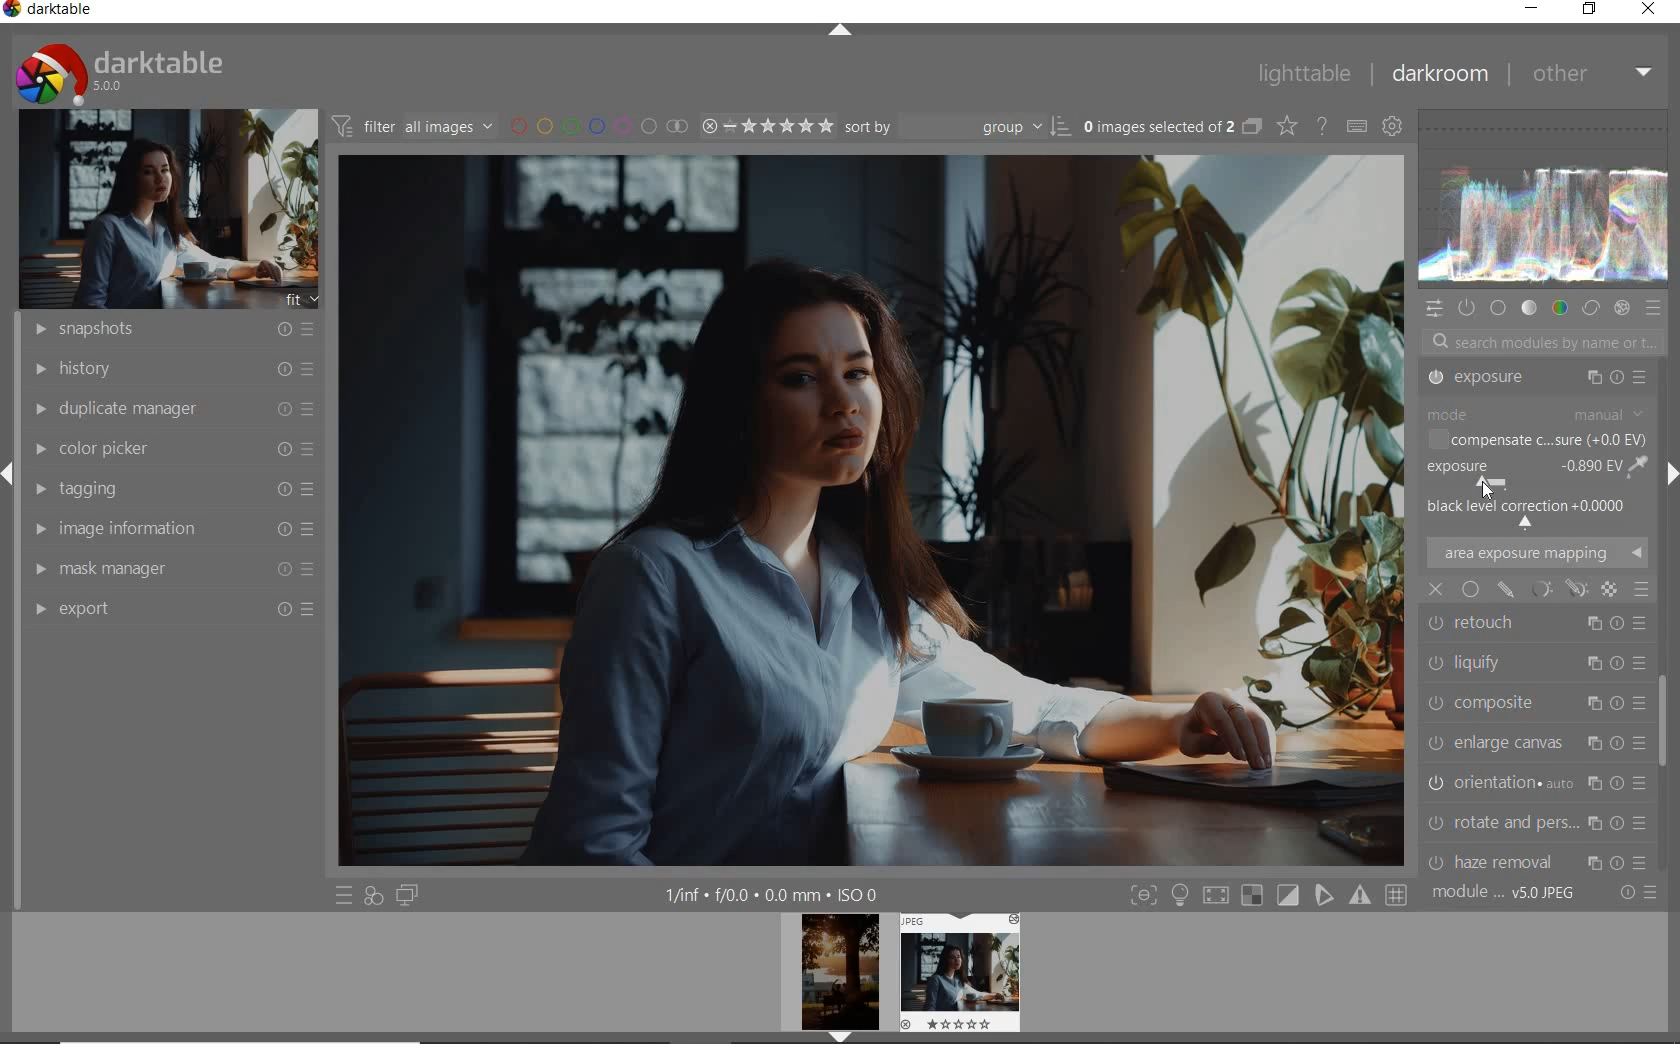  I want to click on LENS CORRECTION, so click(1537, 817).